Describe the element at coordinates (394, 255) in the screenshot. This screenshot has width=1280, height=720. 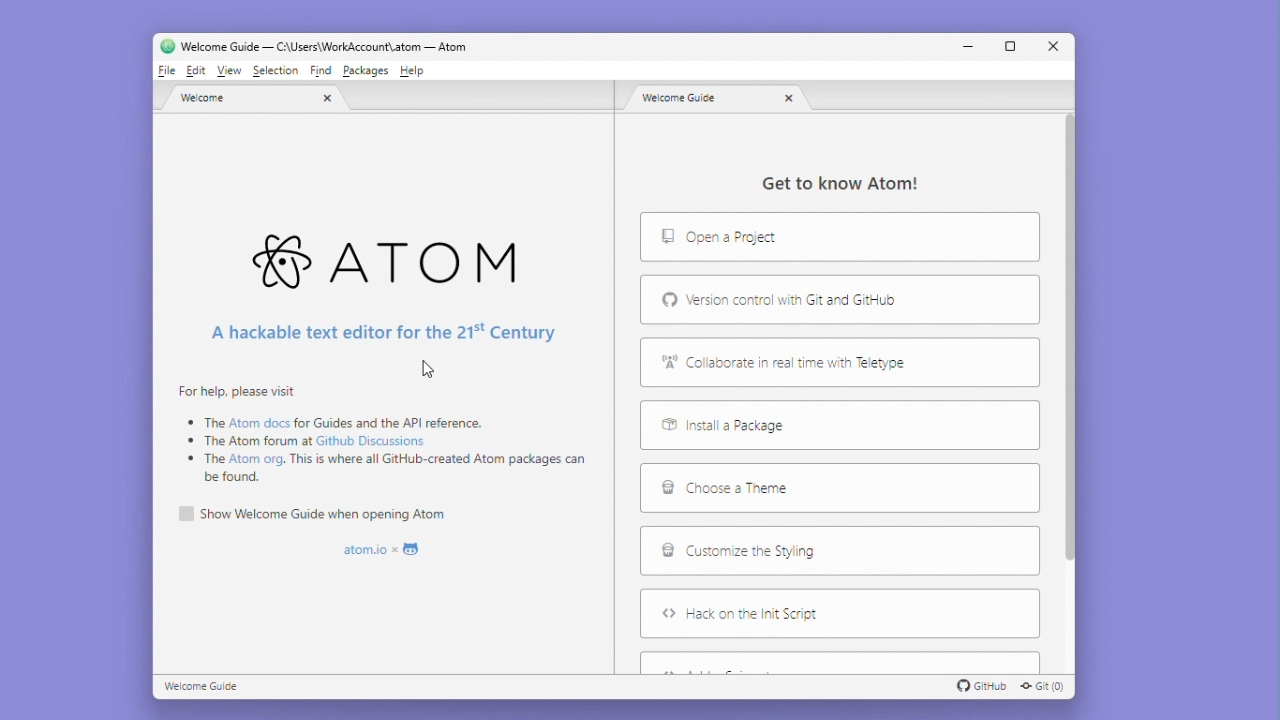
I see `Atom logo` at that location.